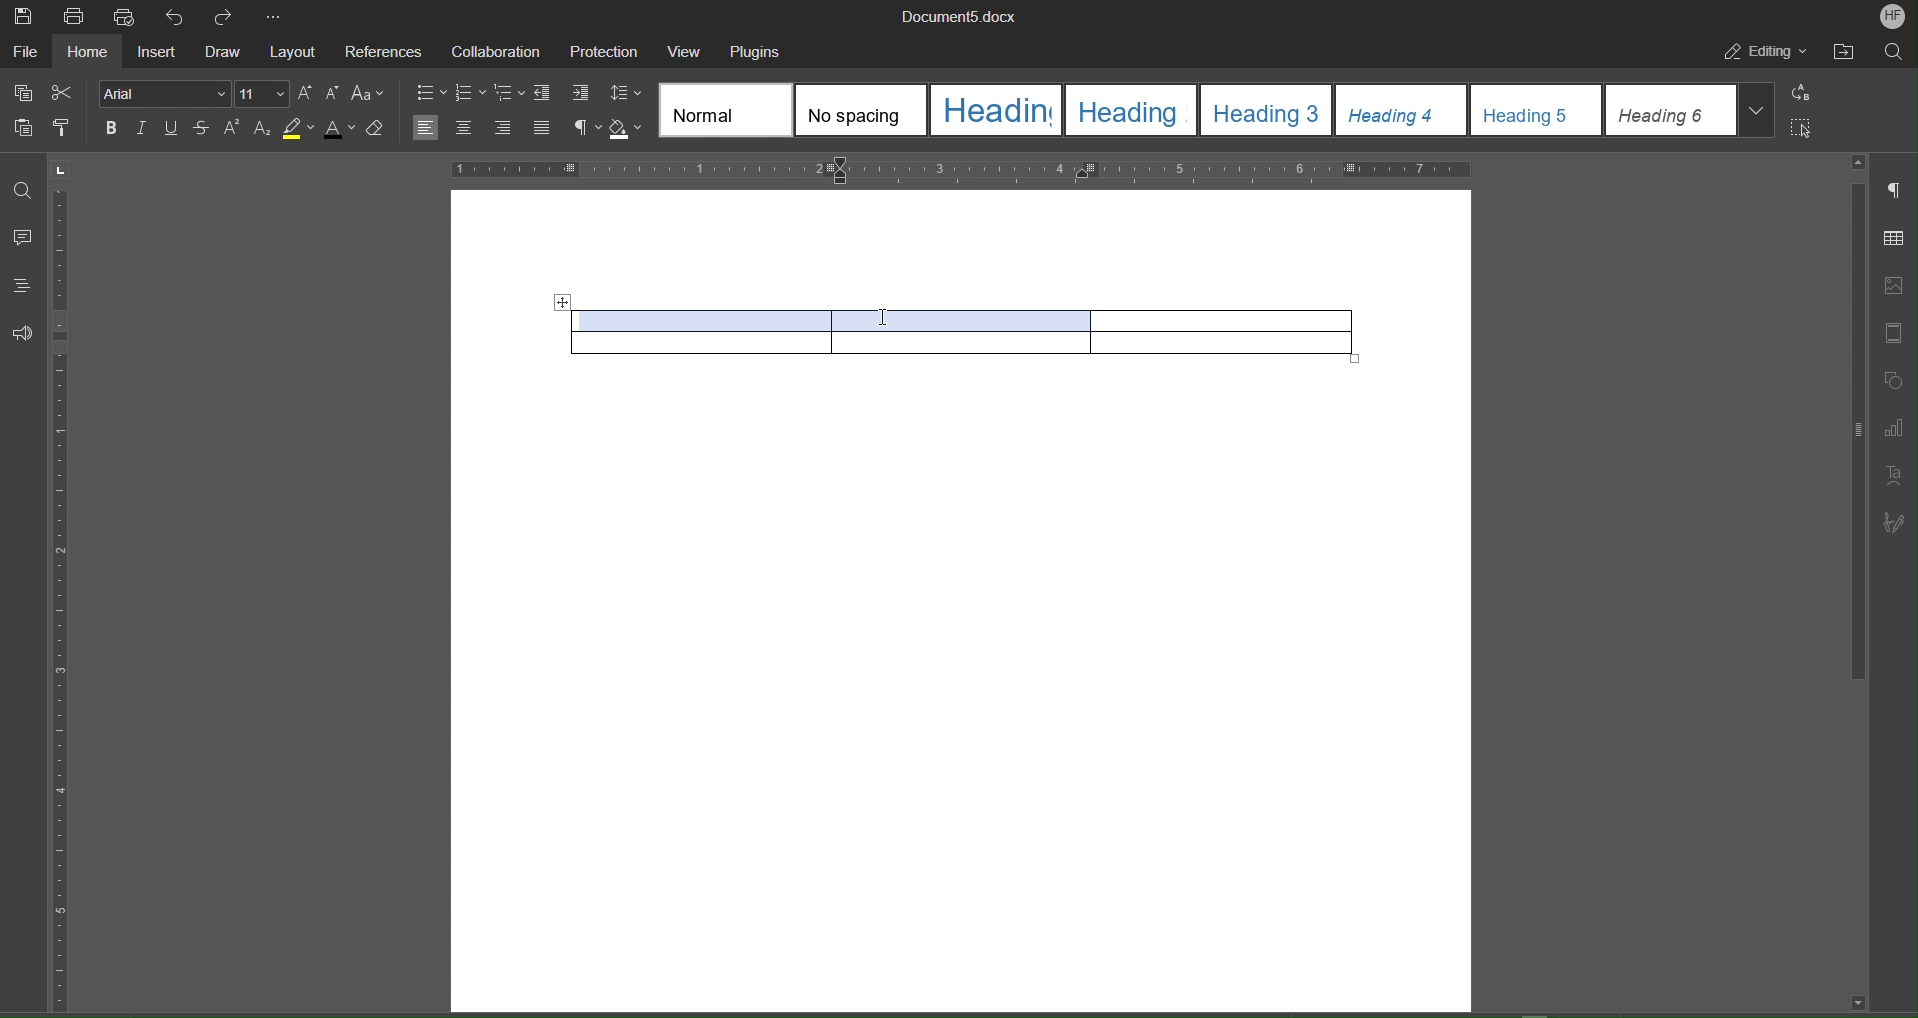 The image size is (1918, 1018). I want to click on heading 3, so click(1267, 110).